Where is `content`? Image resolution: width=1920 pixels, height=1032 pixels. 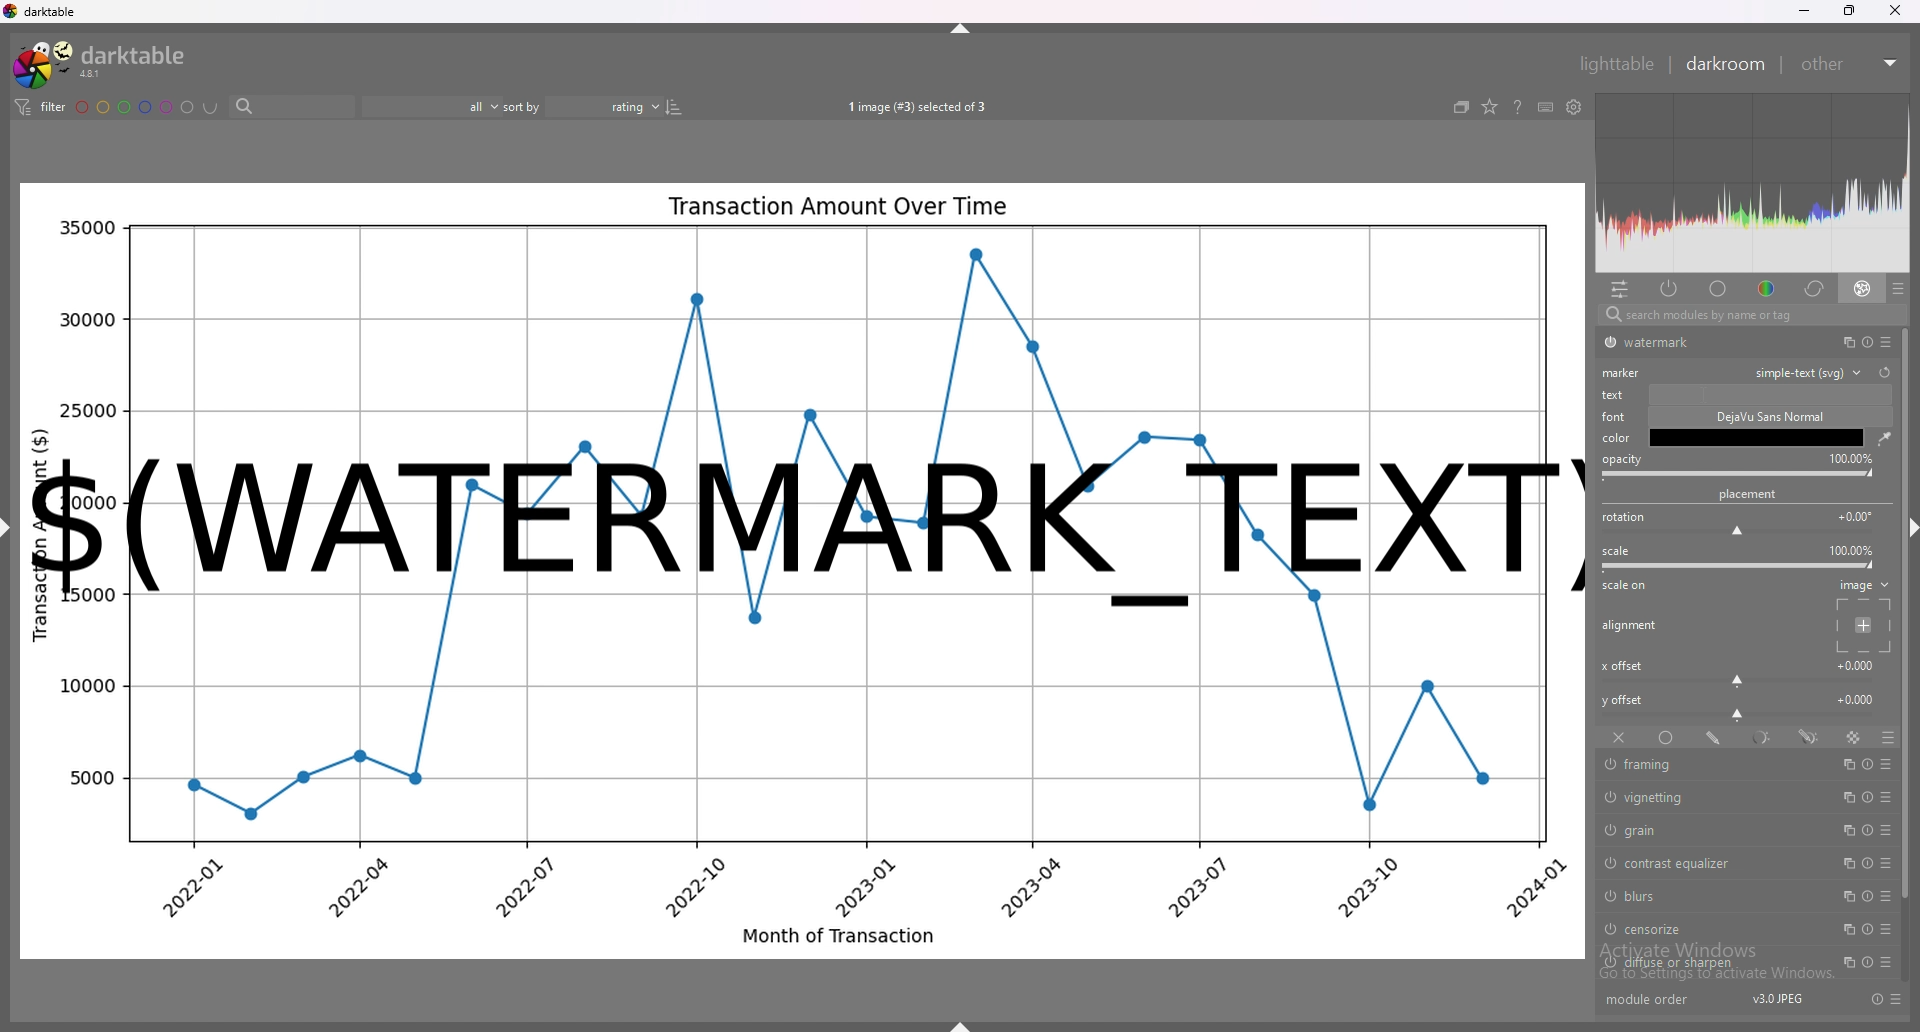
content is located at coordinates (1767, 394).